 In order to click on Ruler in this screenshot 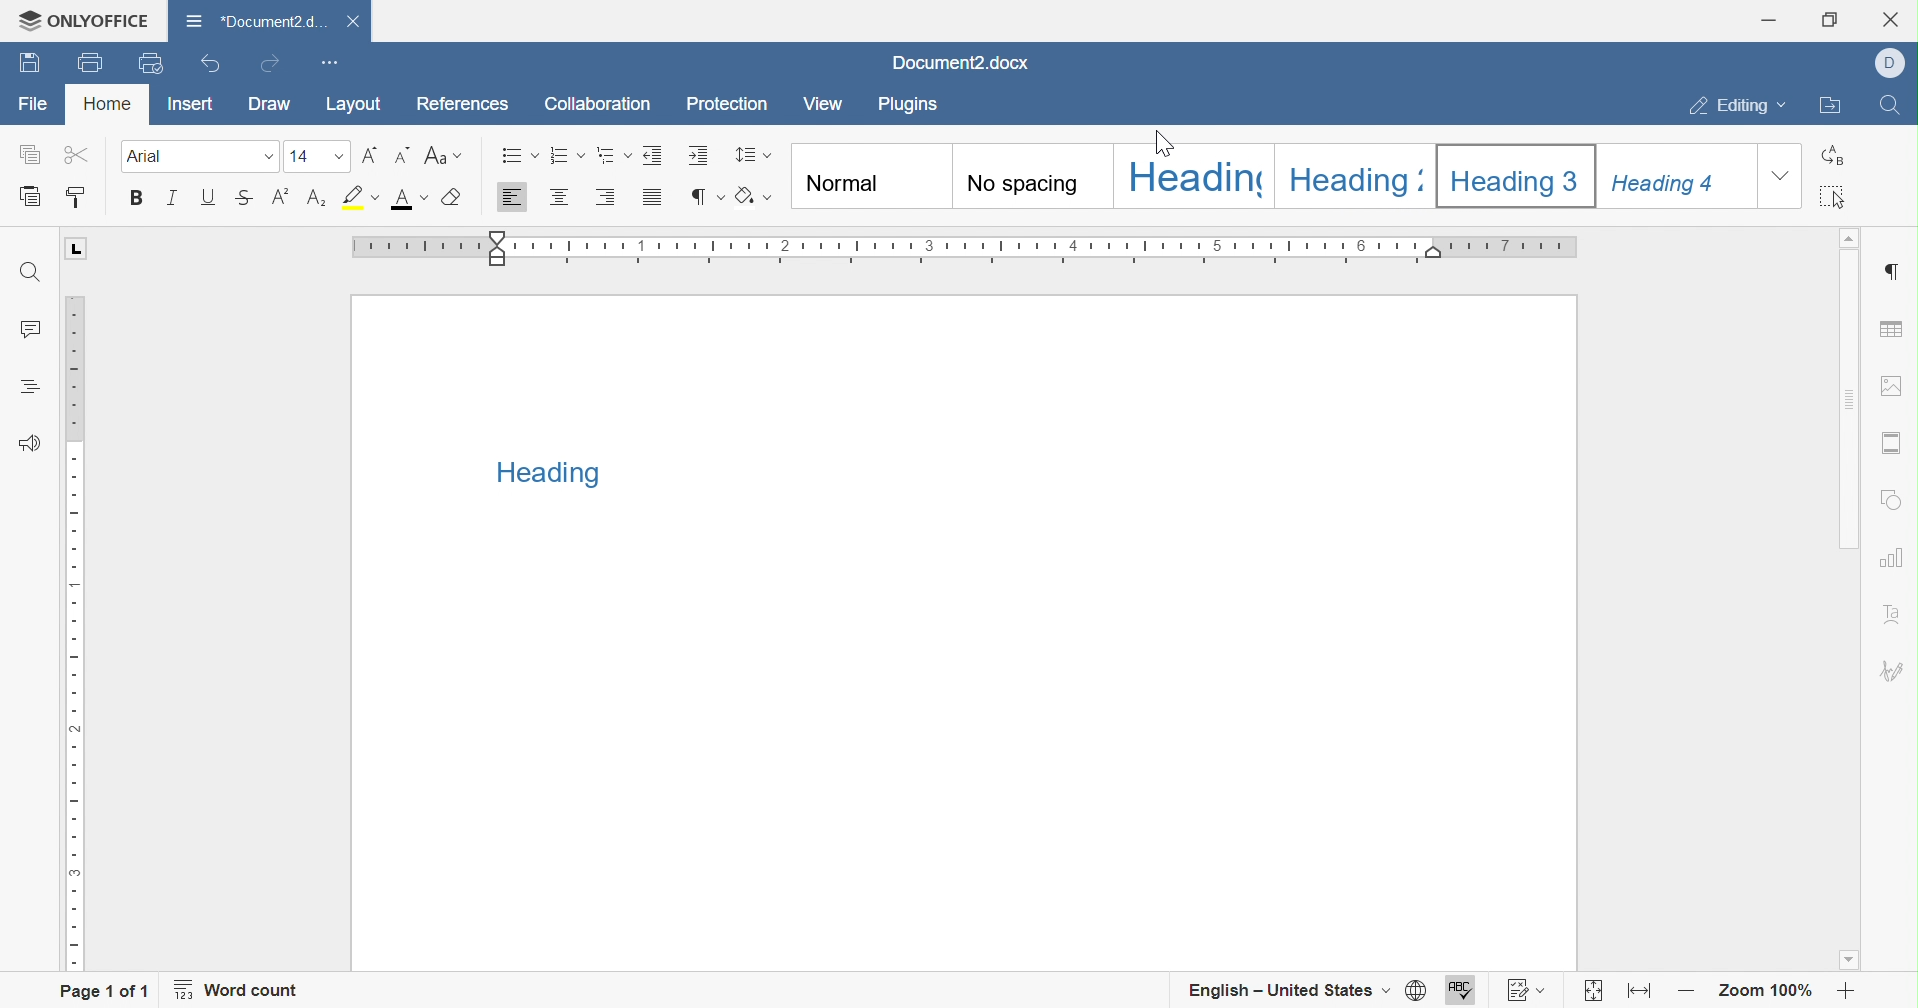, I will do `click(77, 634)`.